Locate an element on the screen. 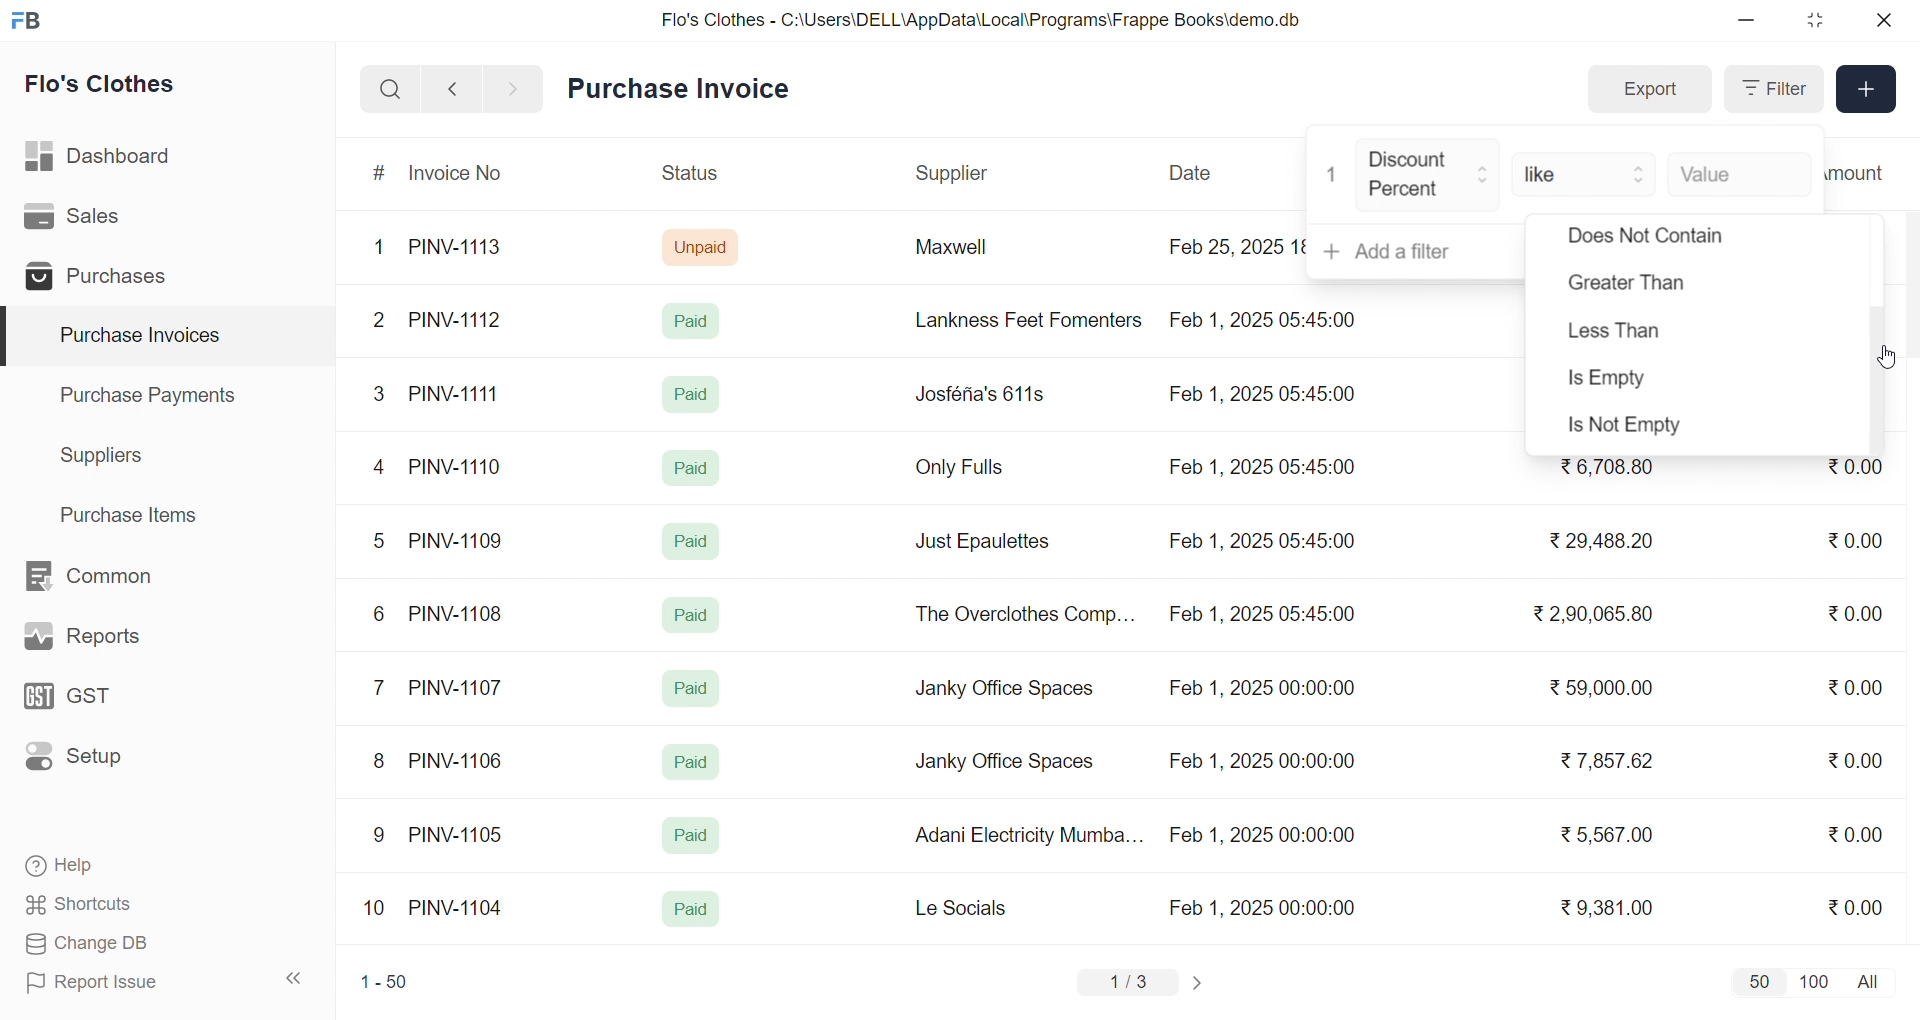  Purchases is located at coordinates (103, 279).